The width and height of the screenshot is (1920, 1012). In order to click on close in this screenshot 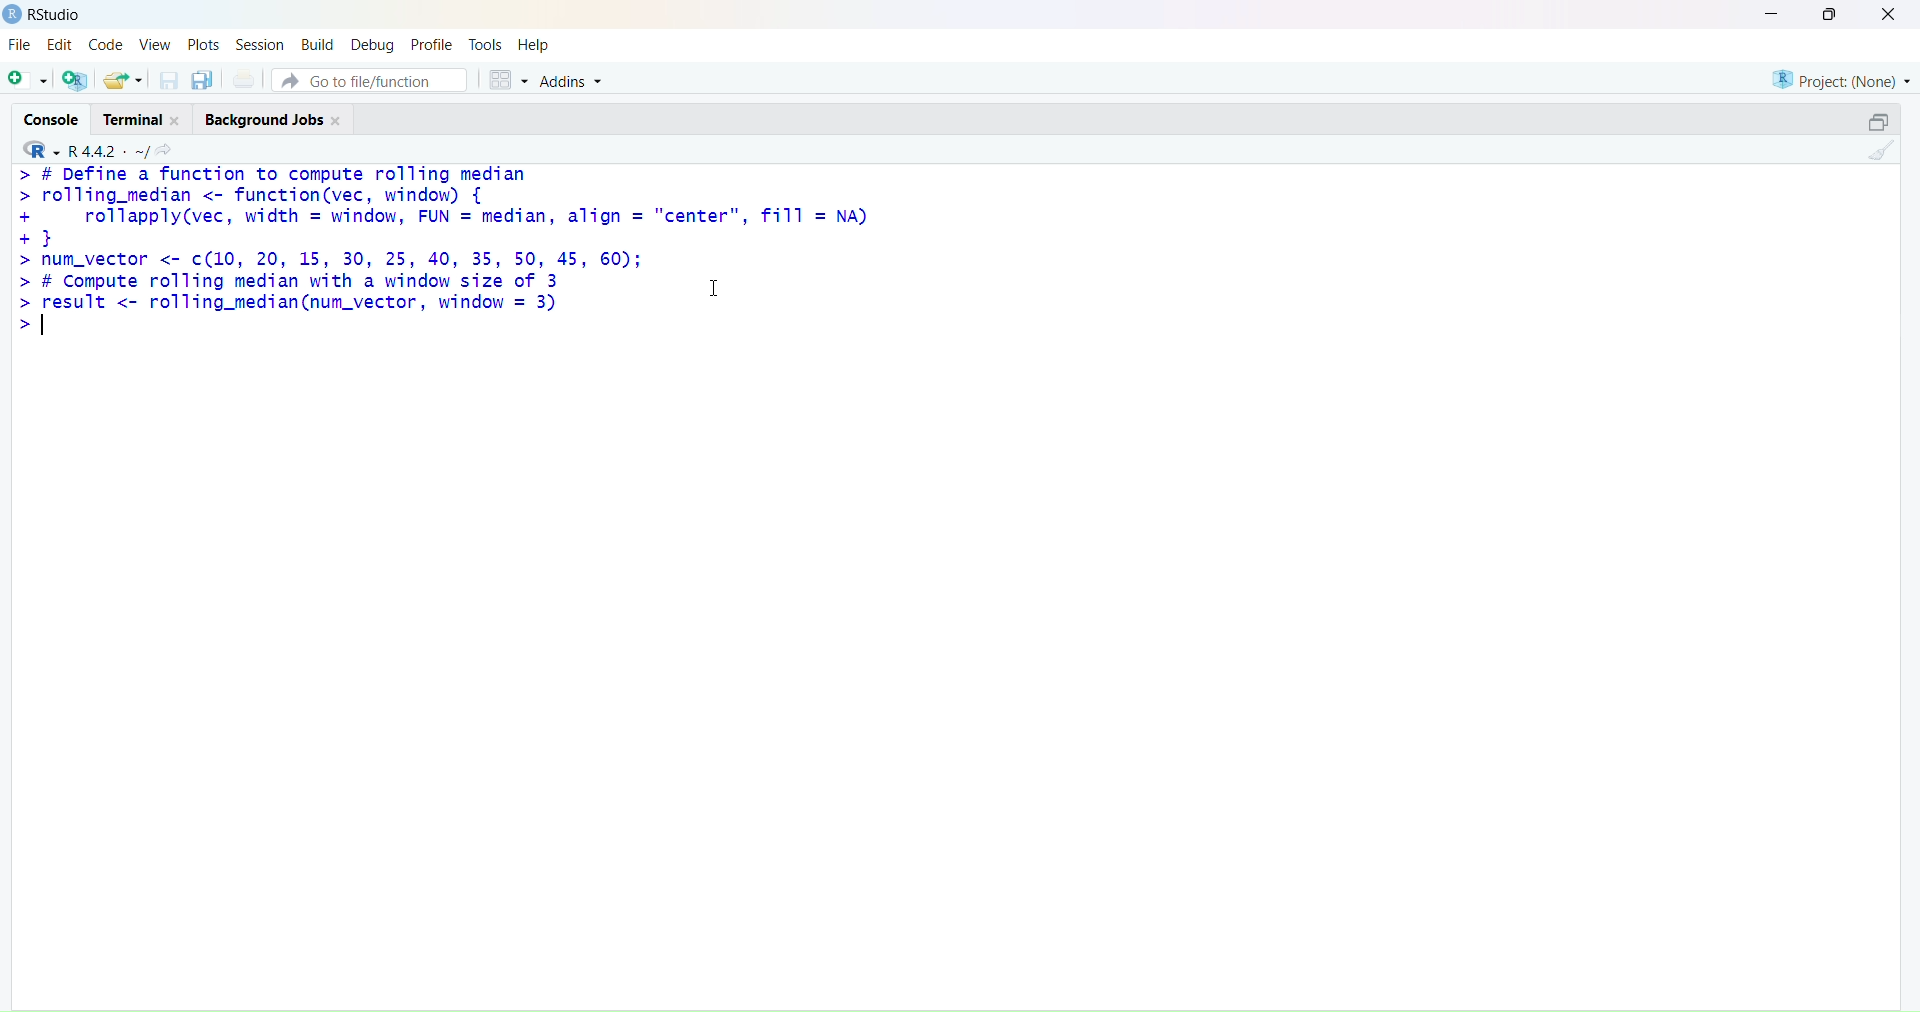, I will do `click(1889, 13)`.